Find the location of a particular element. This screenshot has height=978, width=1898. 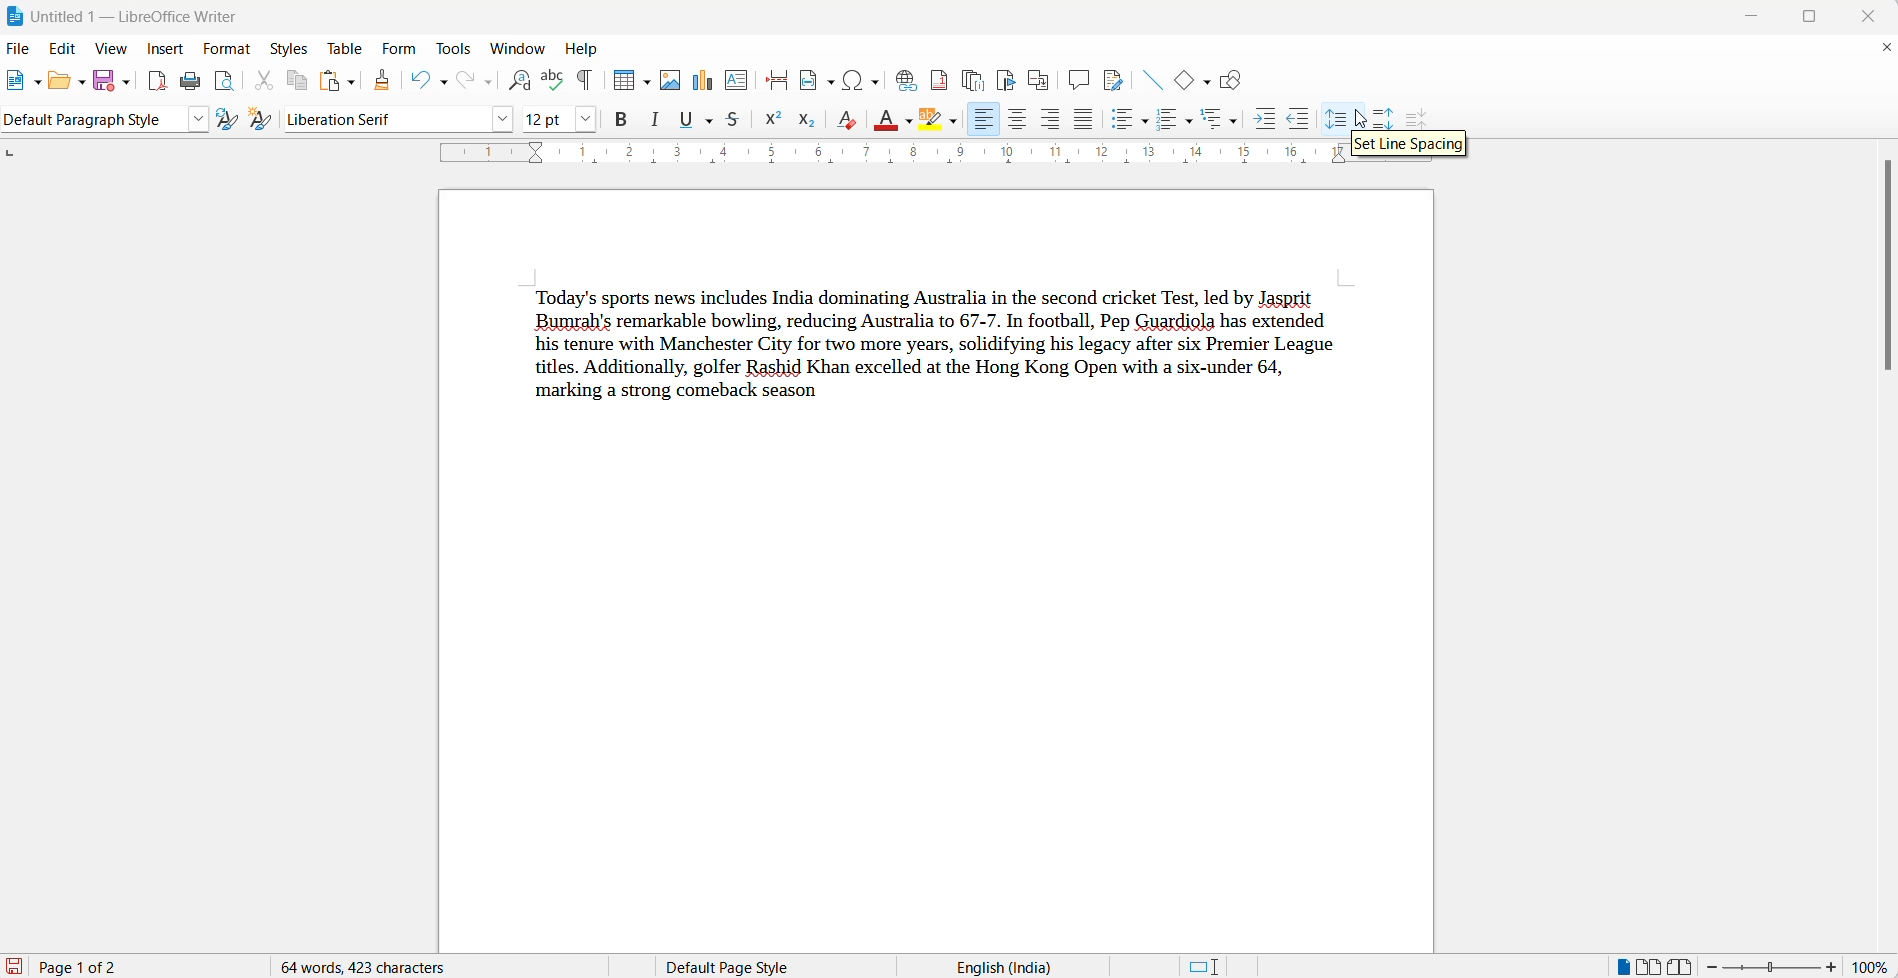

minimize is located at coordinates (1747, 19).